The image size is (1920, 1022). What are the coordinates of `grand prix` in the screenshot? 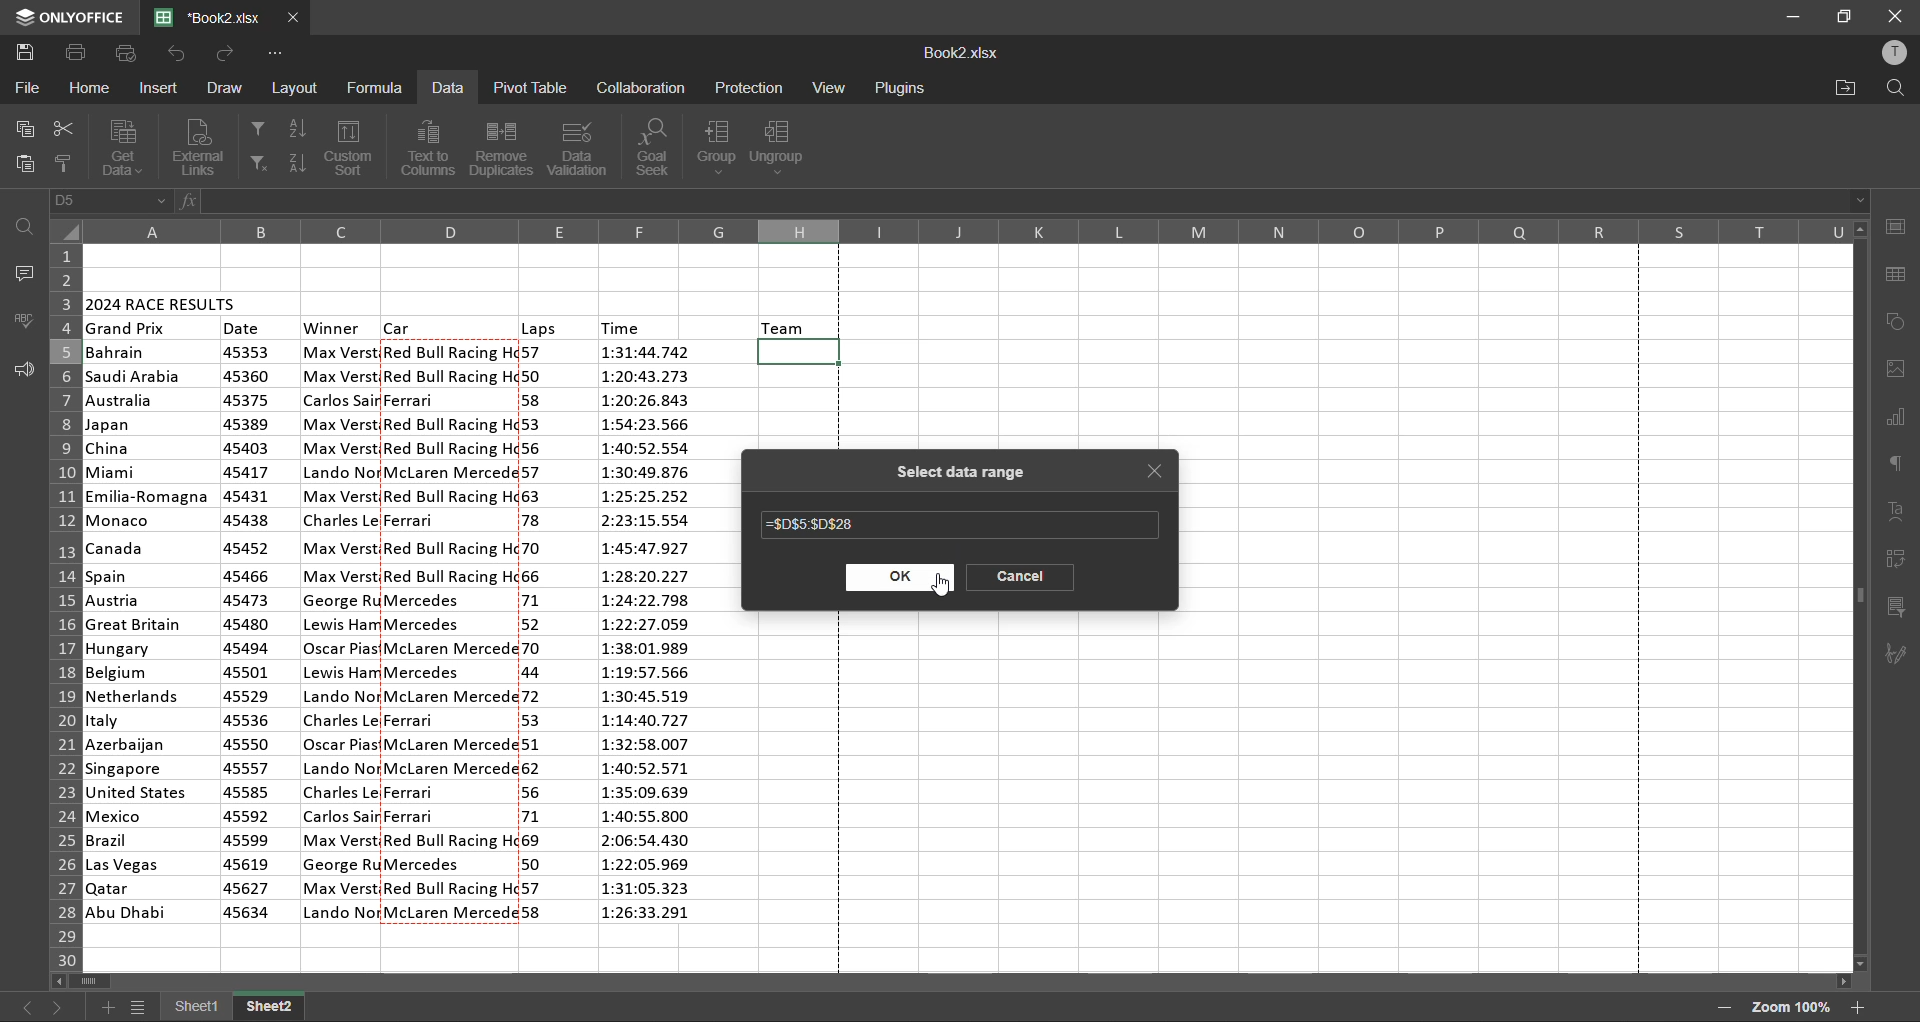 It's located at (128, 329).